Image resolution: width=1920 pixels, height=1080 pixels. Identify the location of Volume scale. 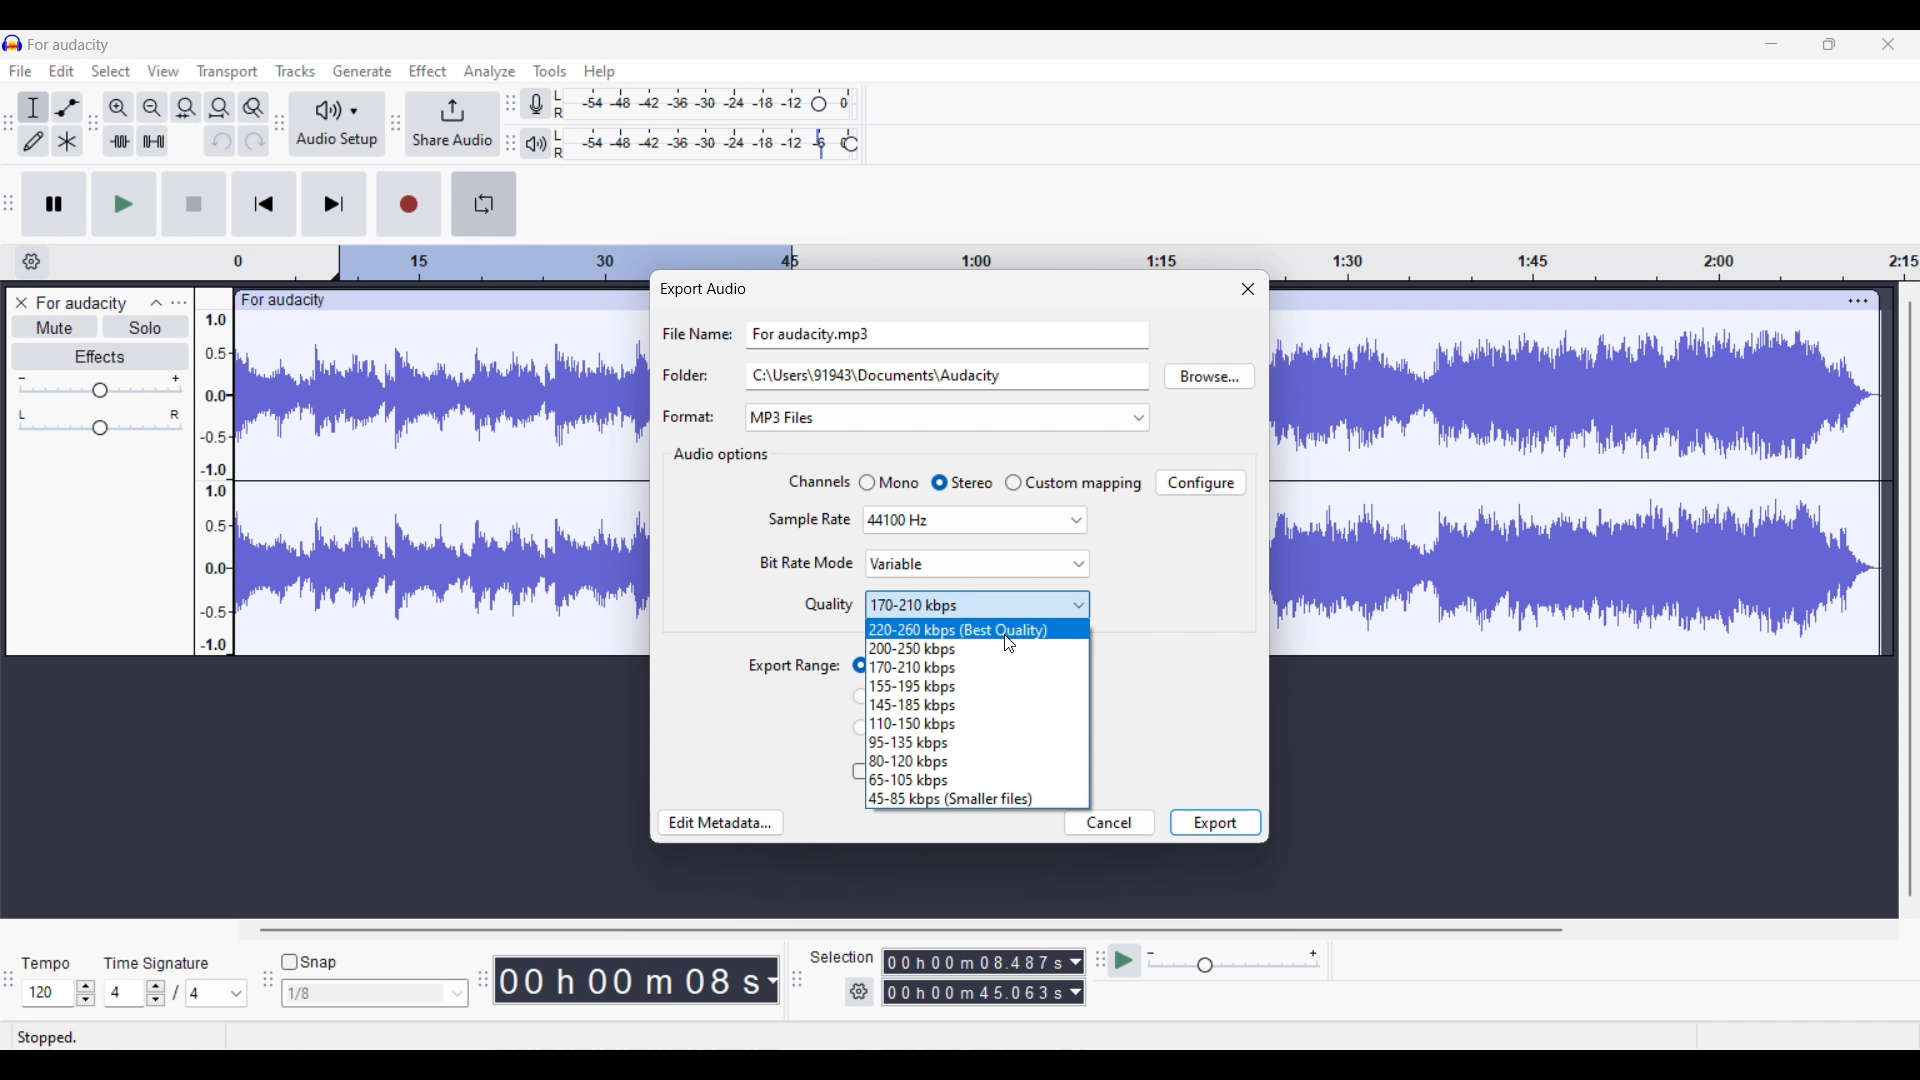
(100, 386).